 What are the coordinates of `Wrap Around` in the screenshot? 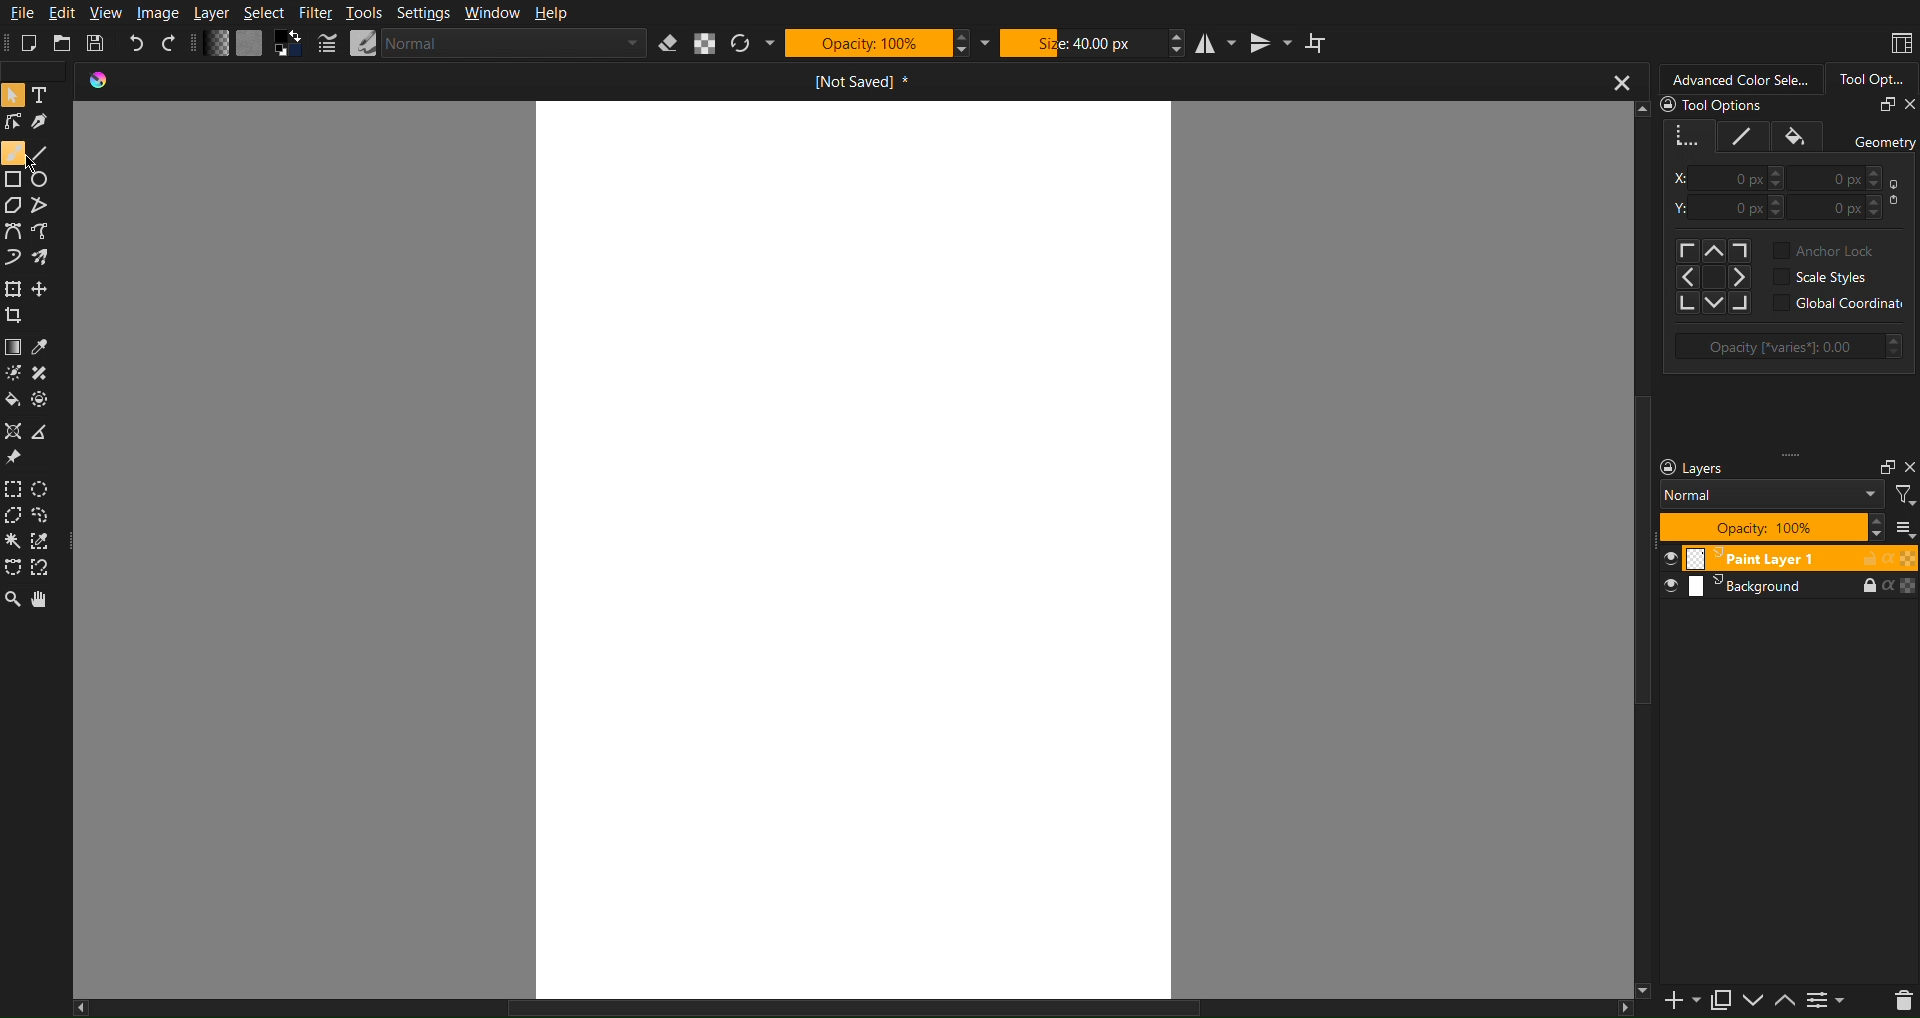 It's located at (1317, 43).